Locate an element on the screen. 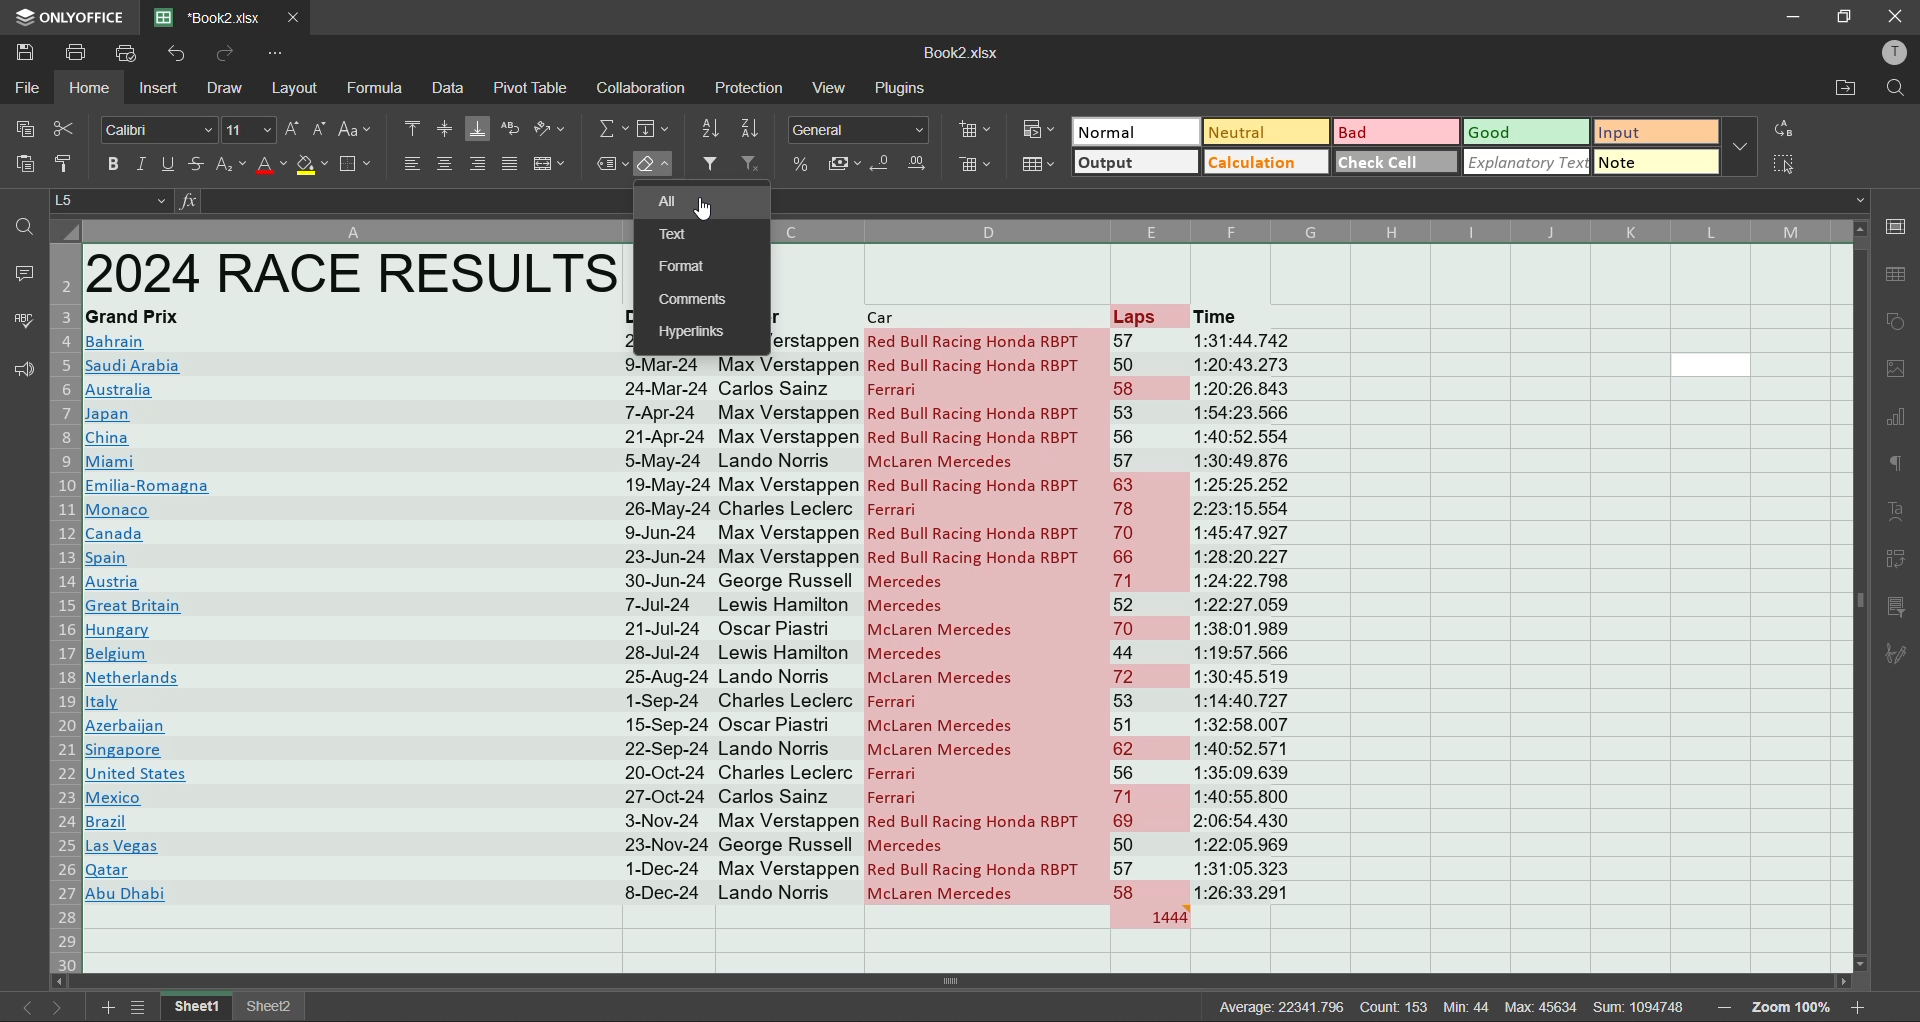  call settings is located at coordinates (1895, 226).